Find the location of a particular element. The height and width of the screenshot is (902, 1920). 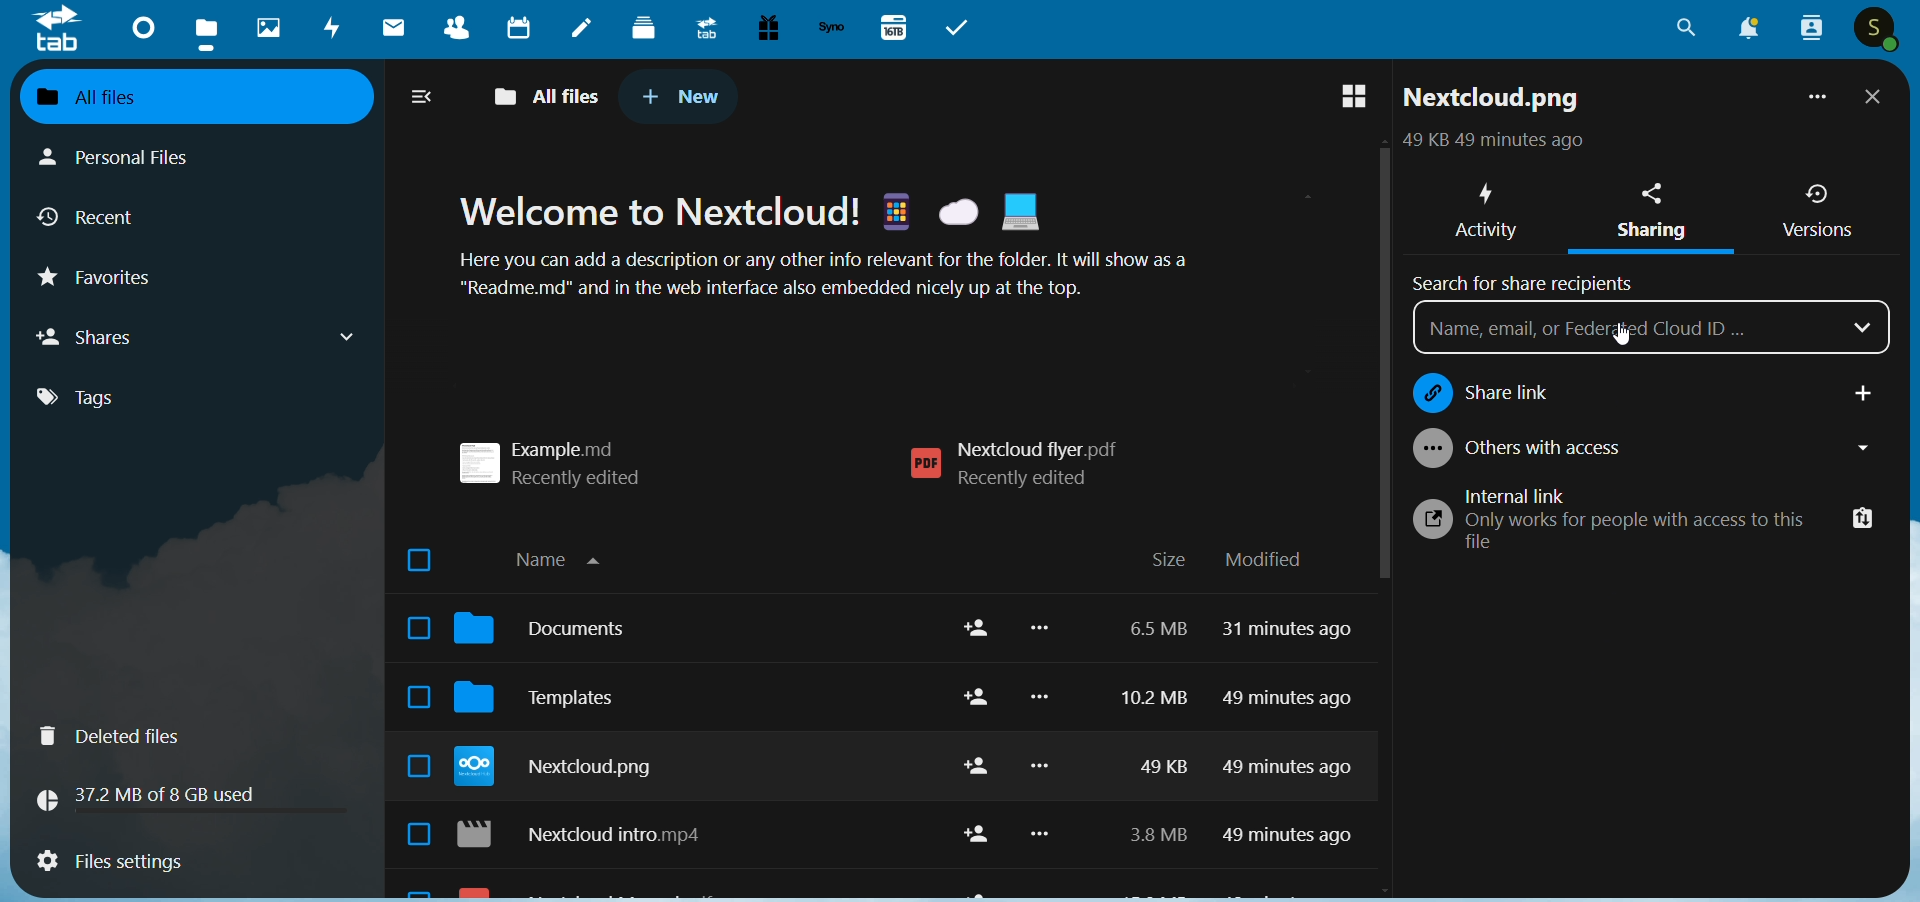

mail is located at coordinates (390, 30).